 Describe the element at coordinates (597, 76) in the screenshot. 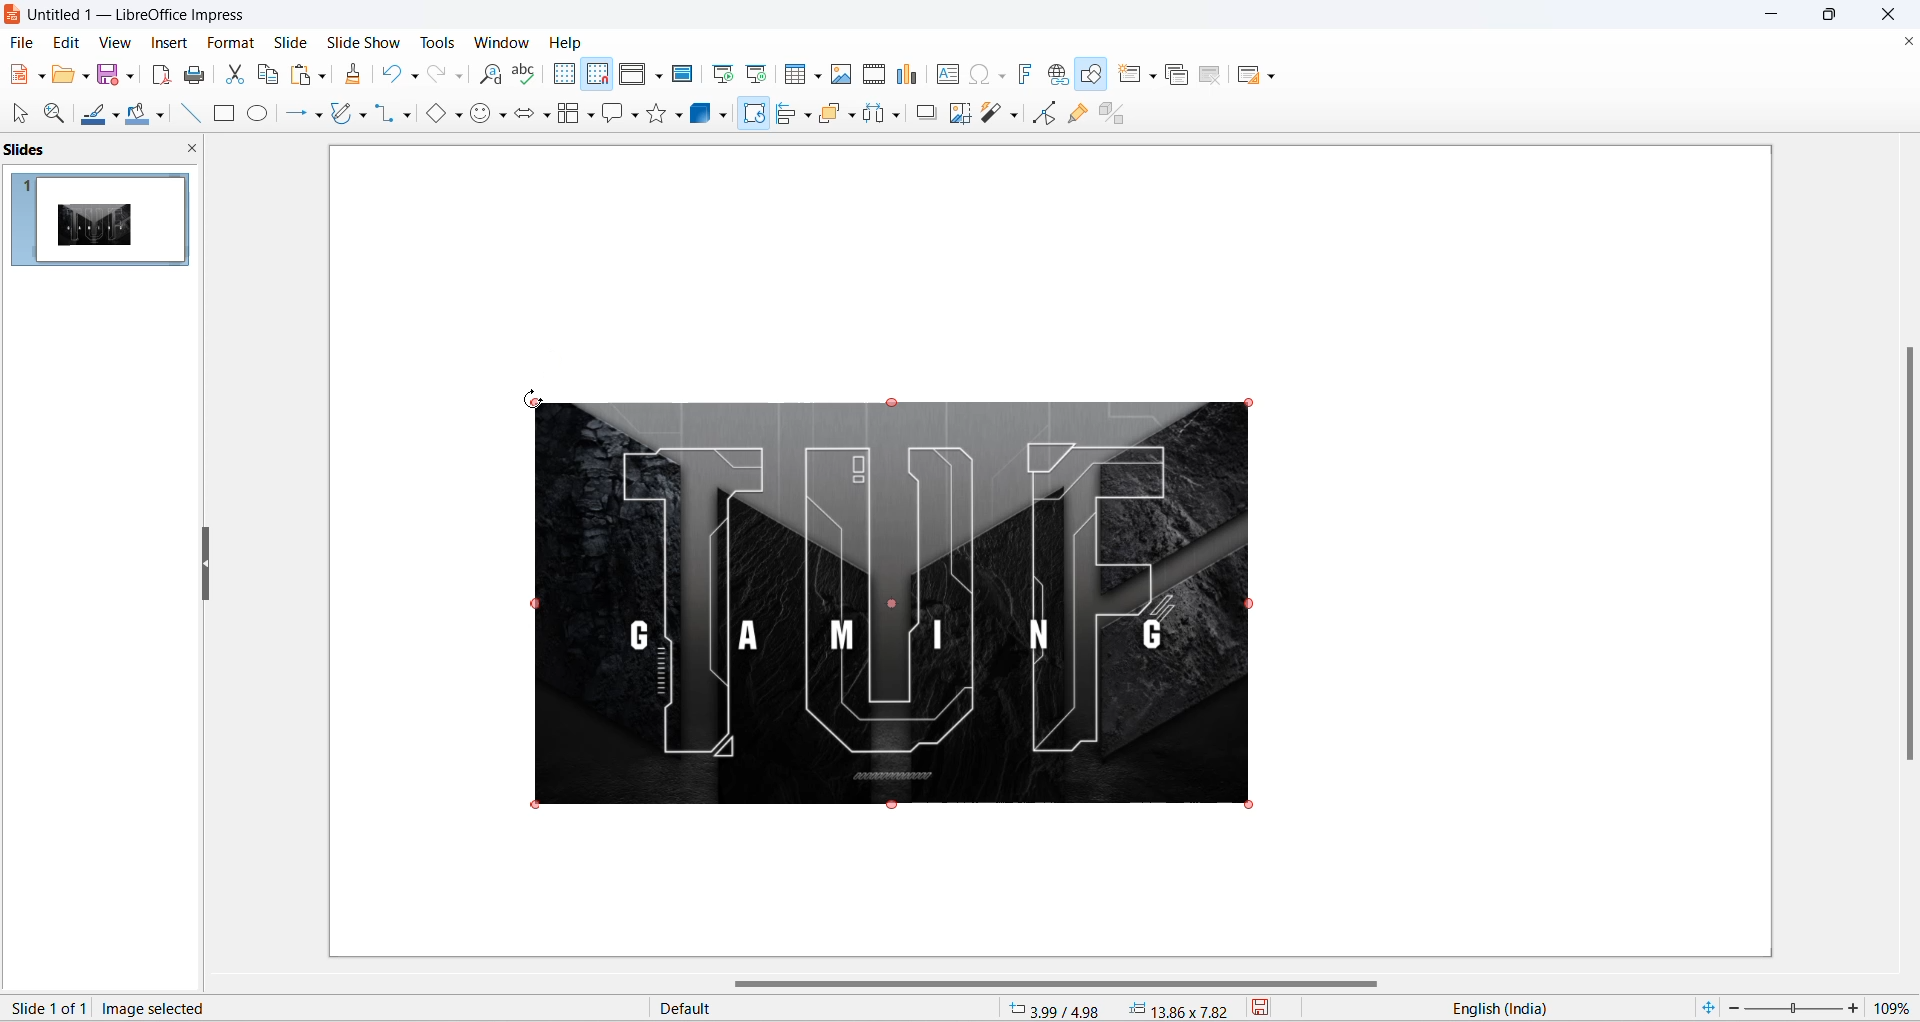

I see `snap to grid` at that location.